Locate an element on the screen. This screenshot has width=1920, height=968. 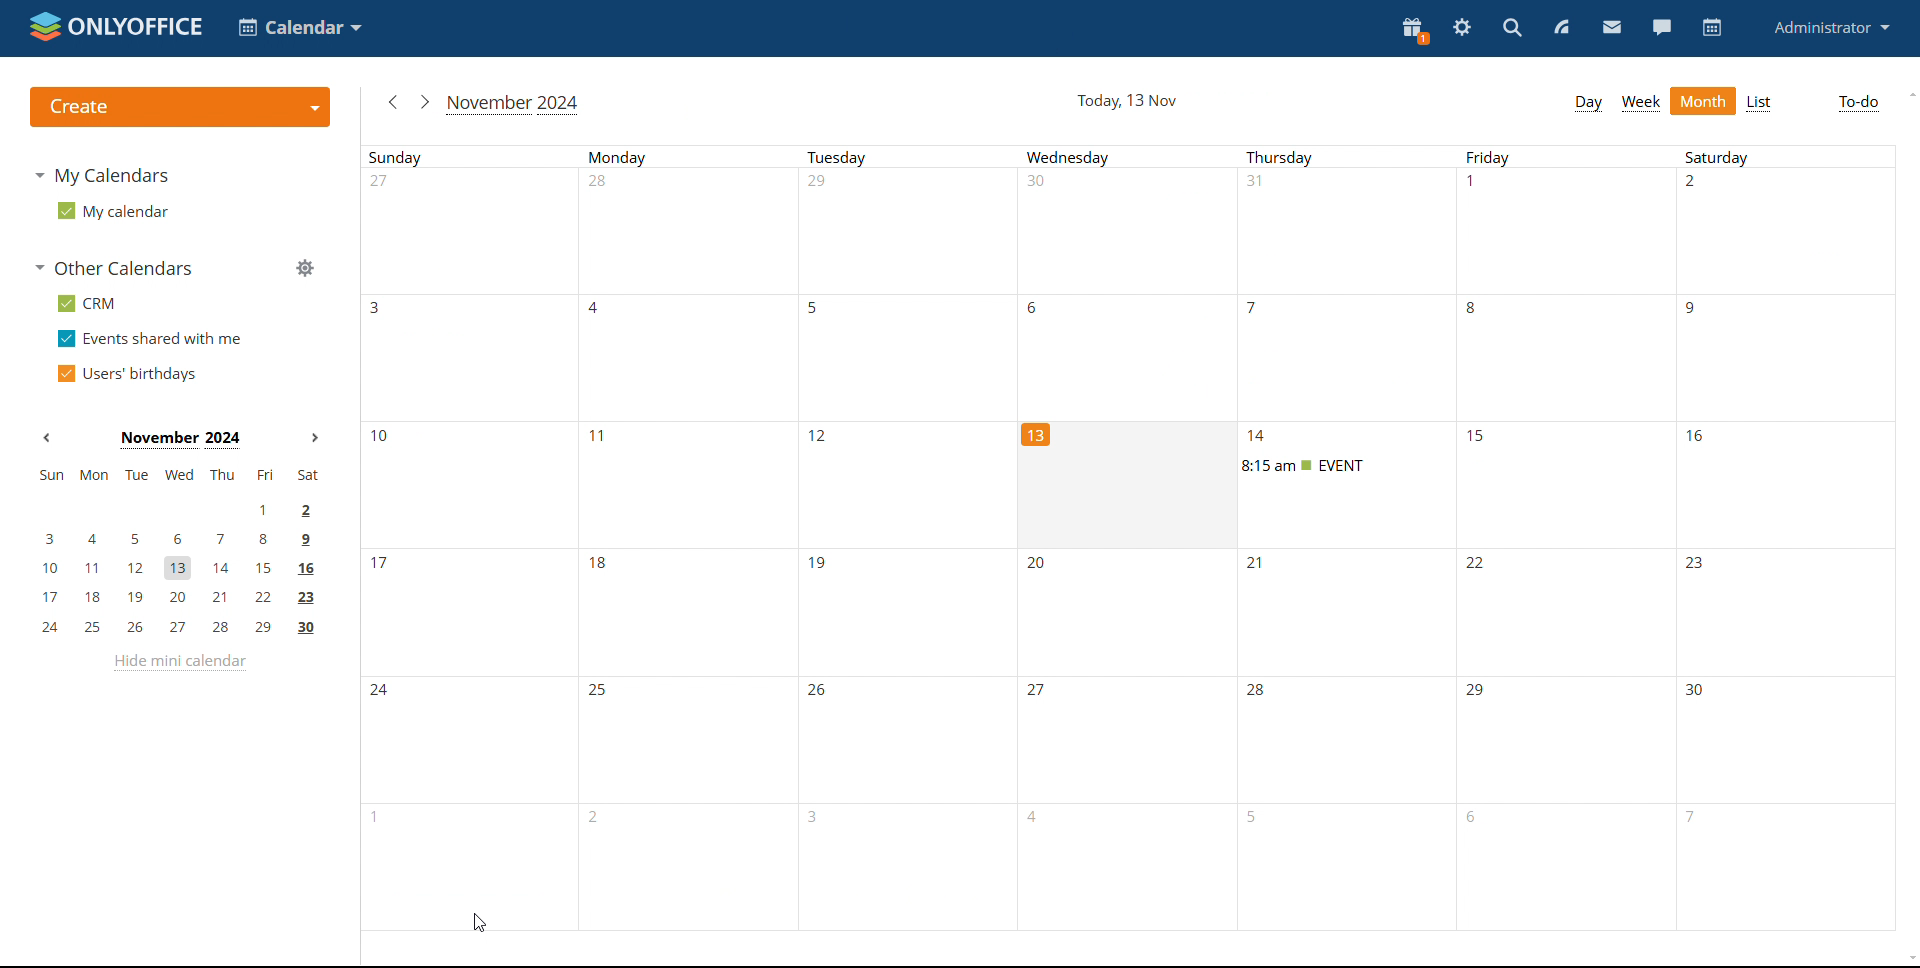
other calendars is located at coordinates (111, 268).